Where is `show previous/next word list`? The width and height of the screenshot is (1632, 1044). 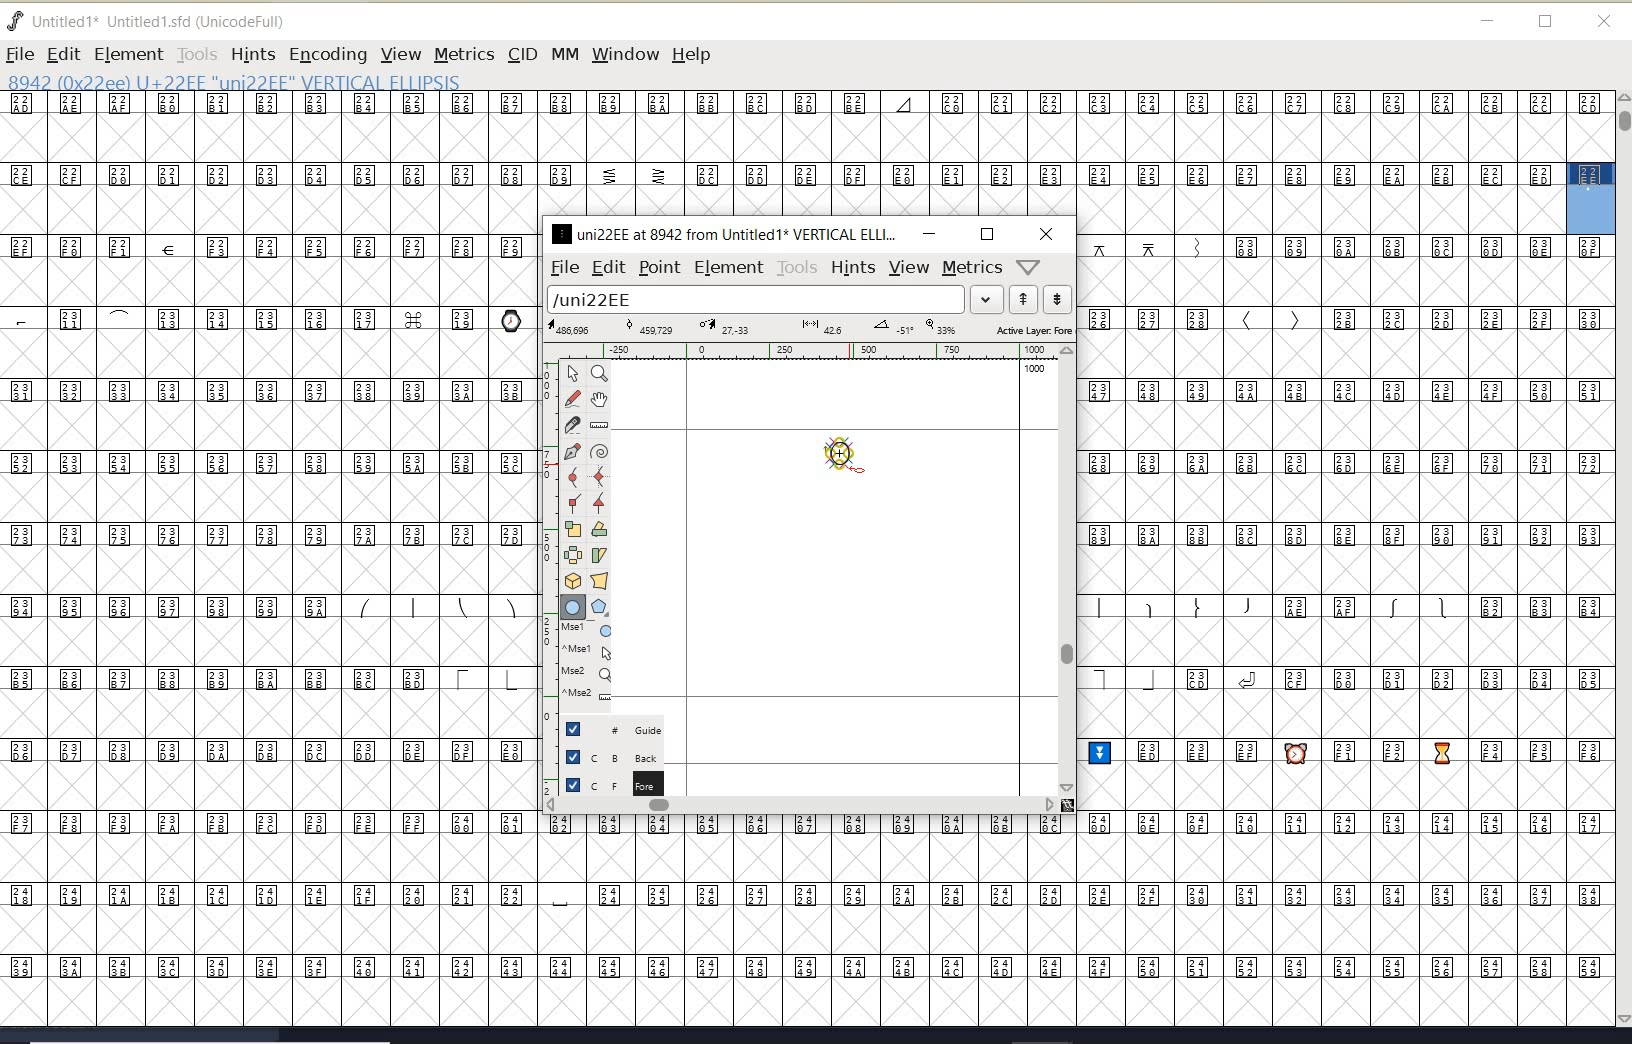
show previous/next word list is located at coordinates (1042, 301).